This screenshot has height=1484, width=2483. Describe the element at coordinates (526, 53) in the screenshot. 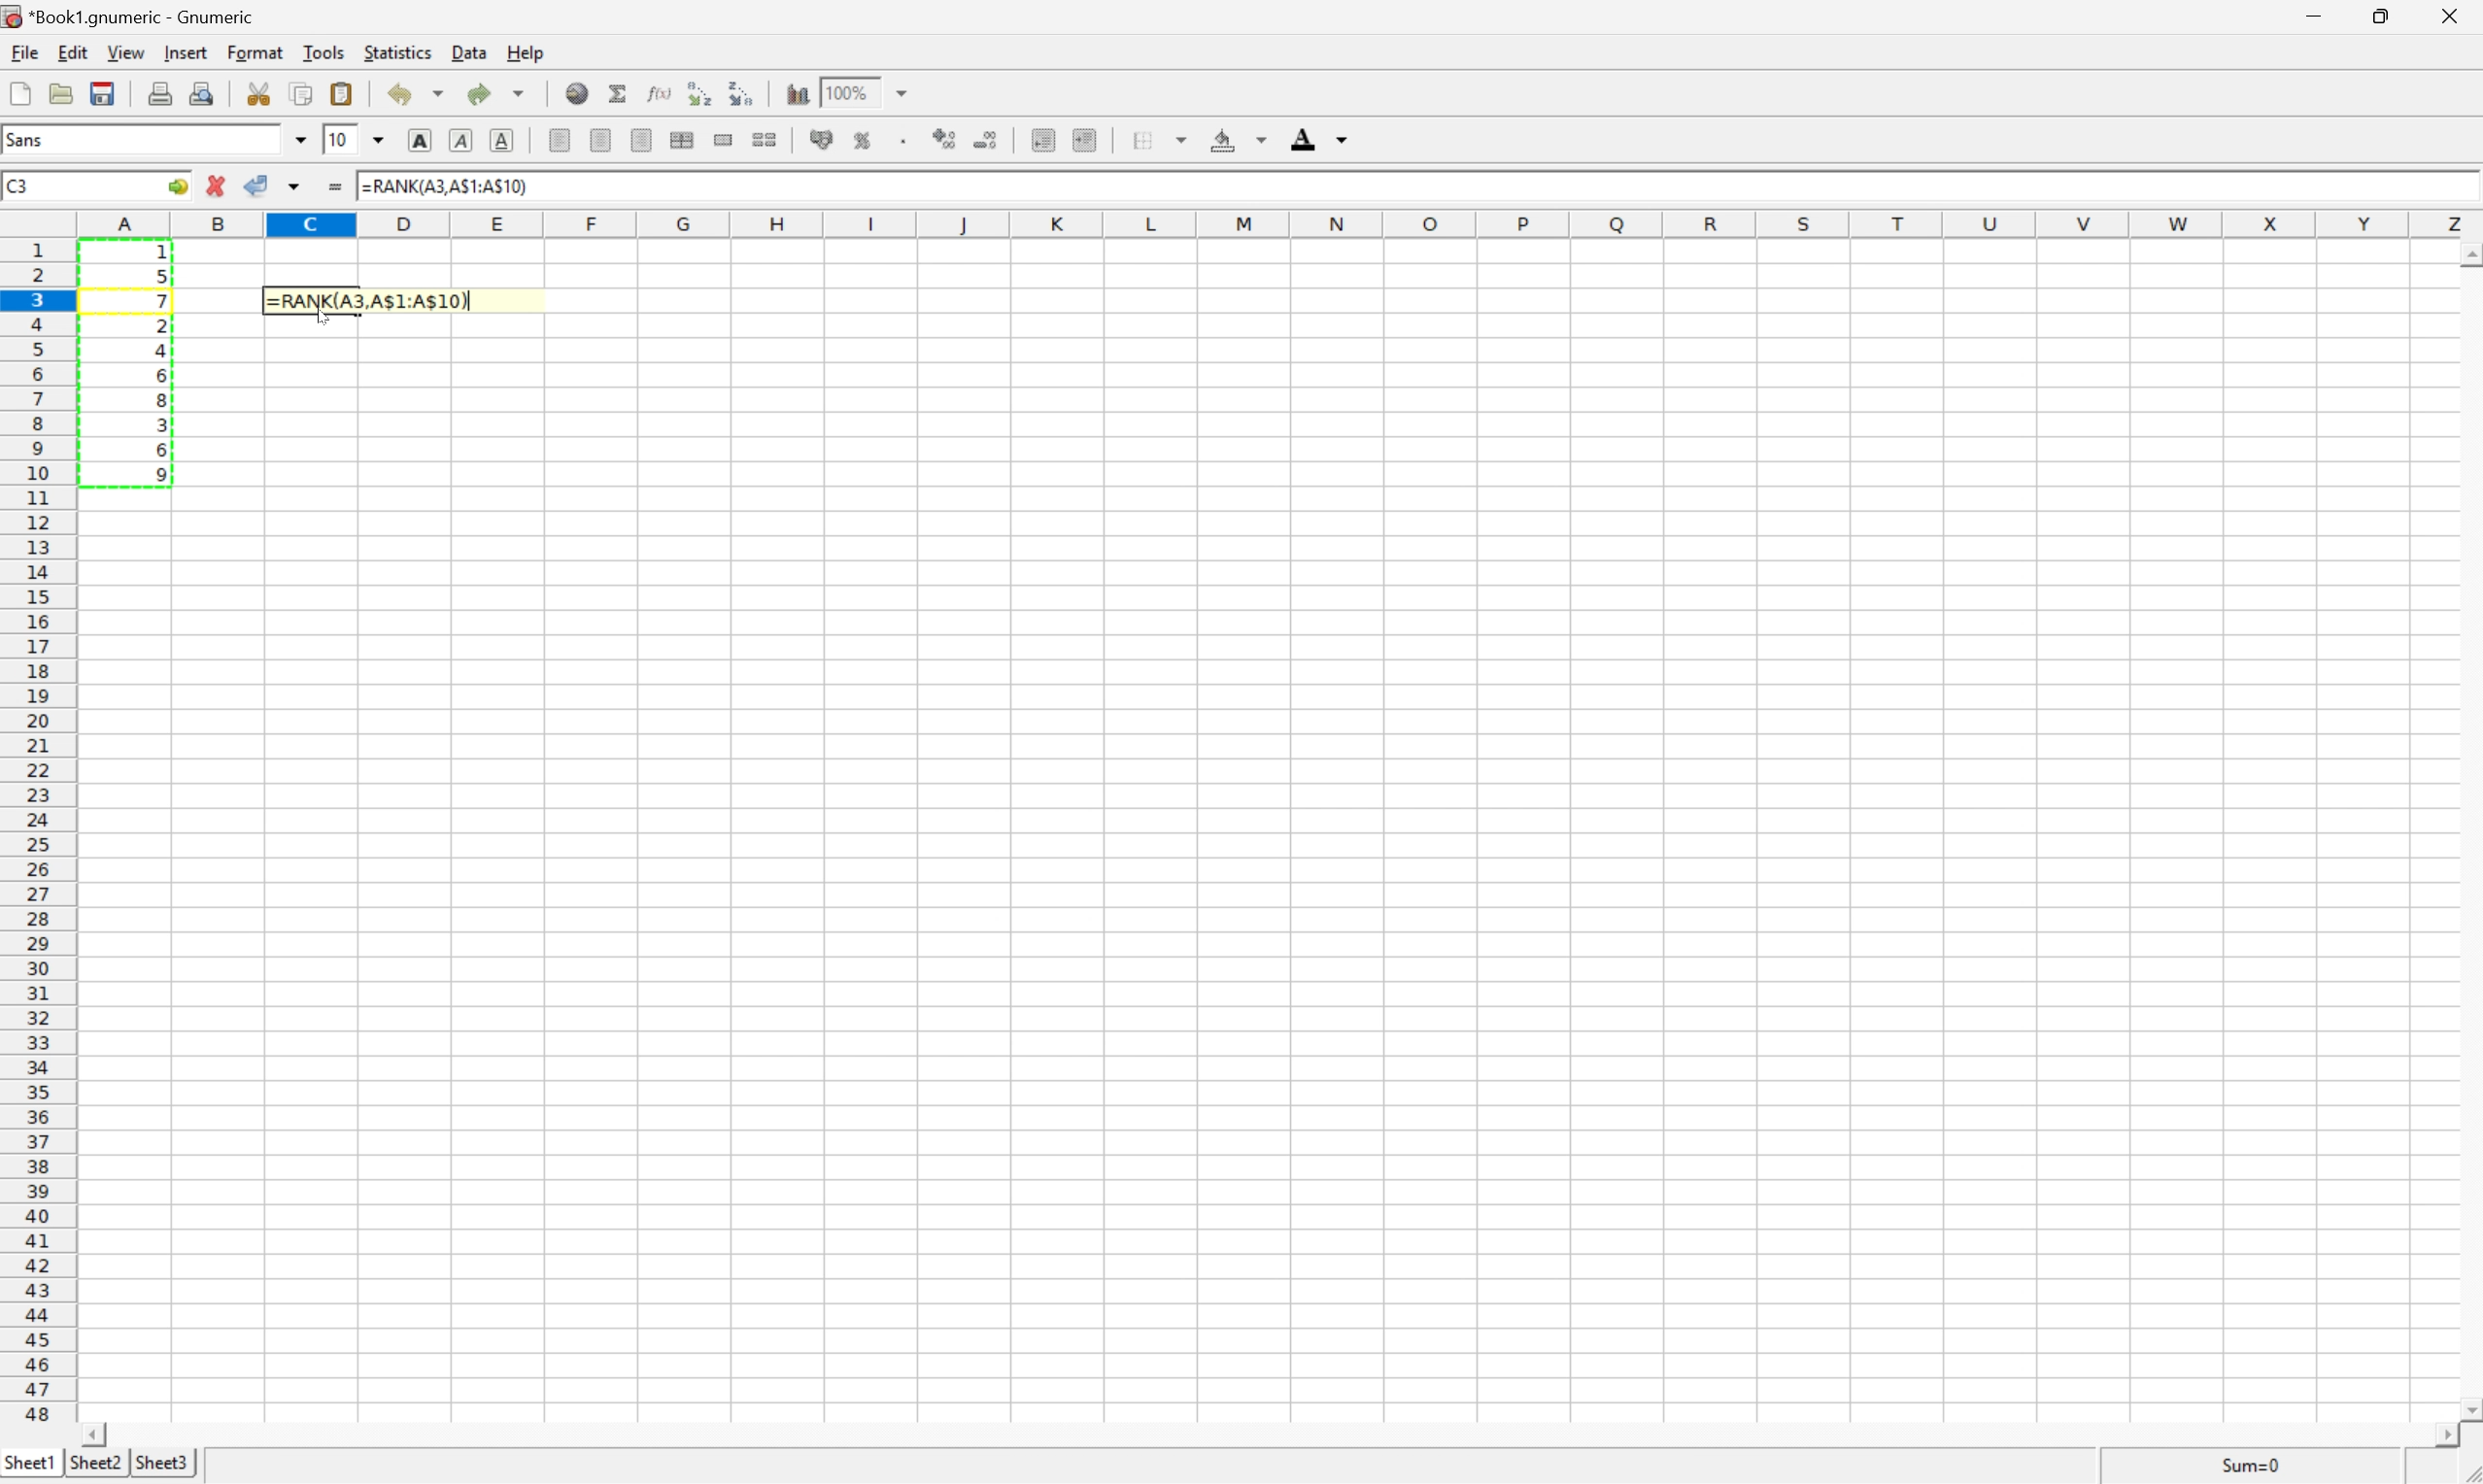

I see `help` at that location.